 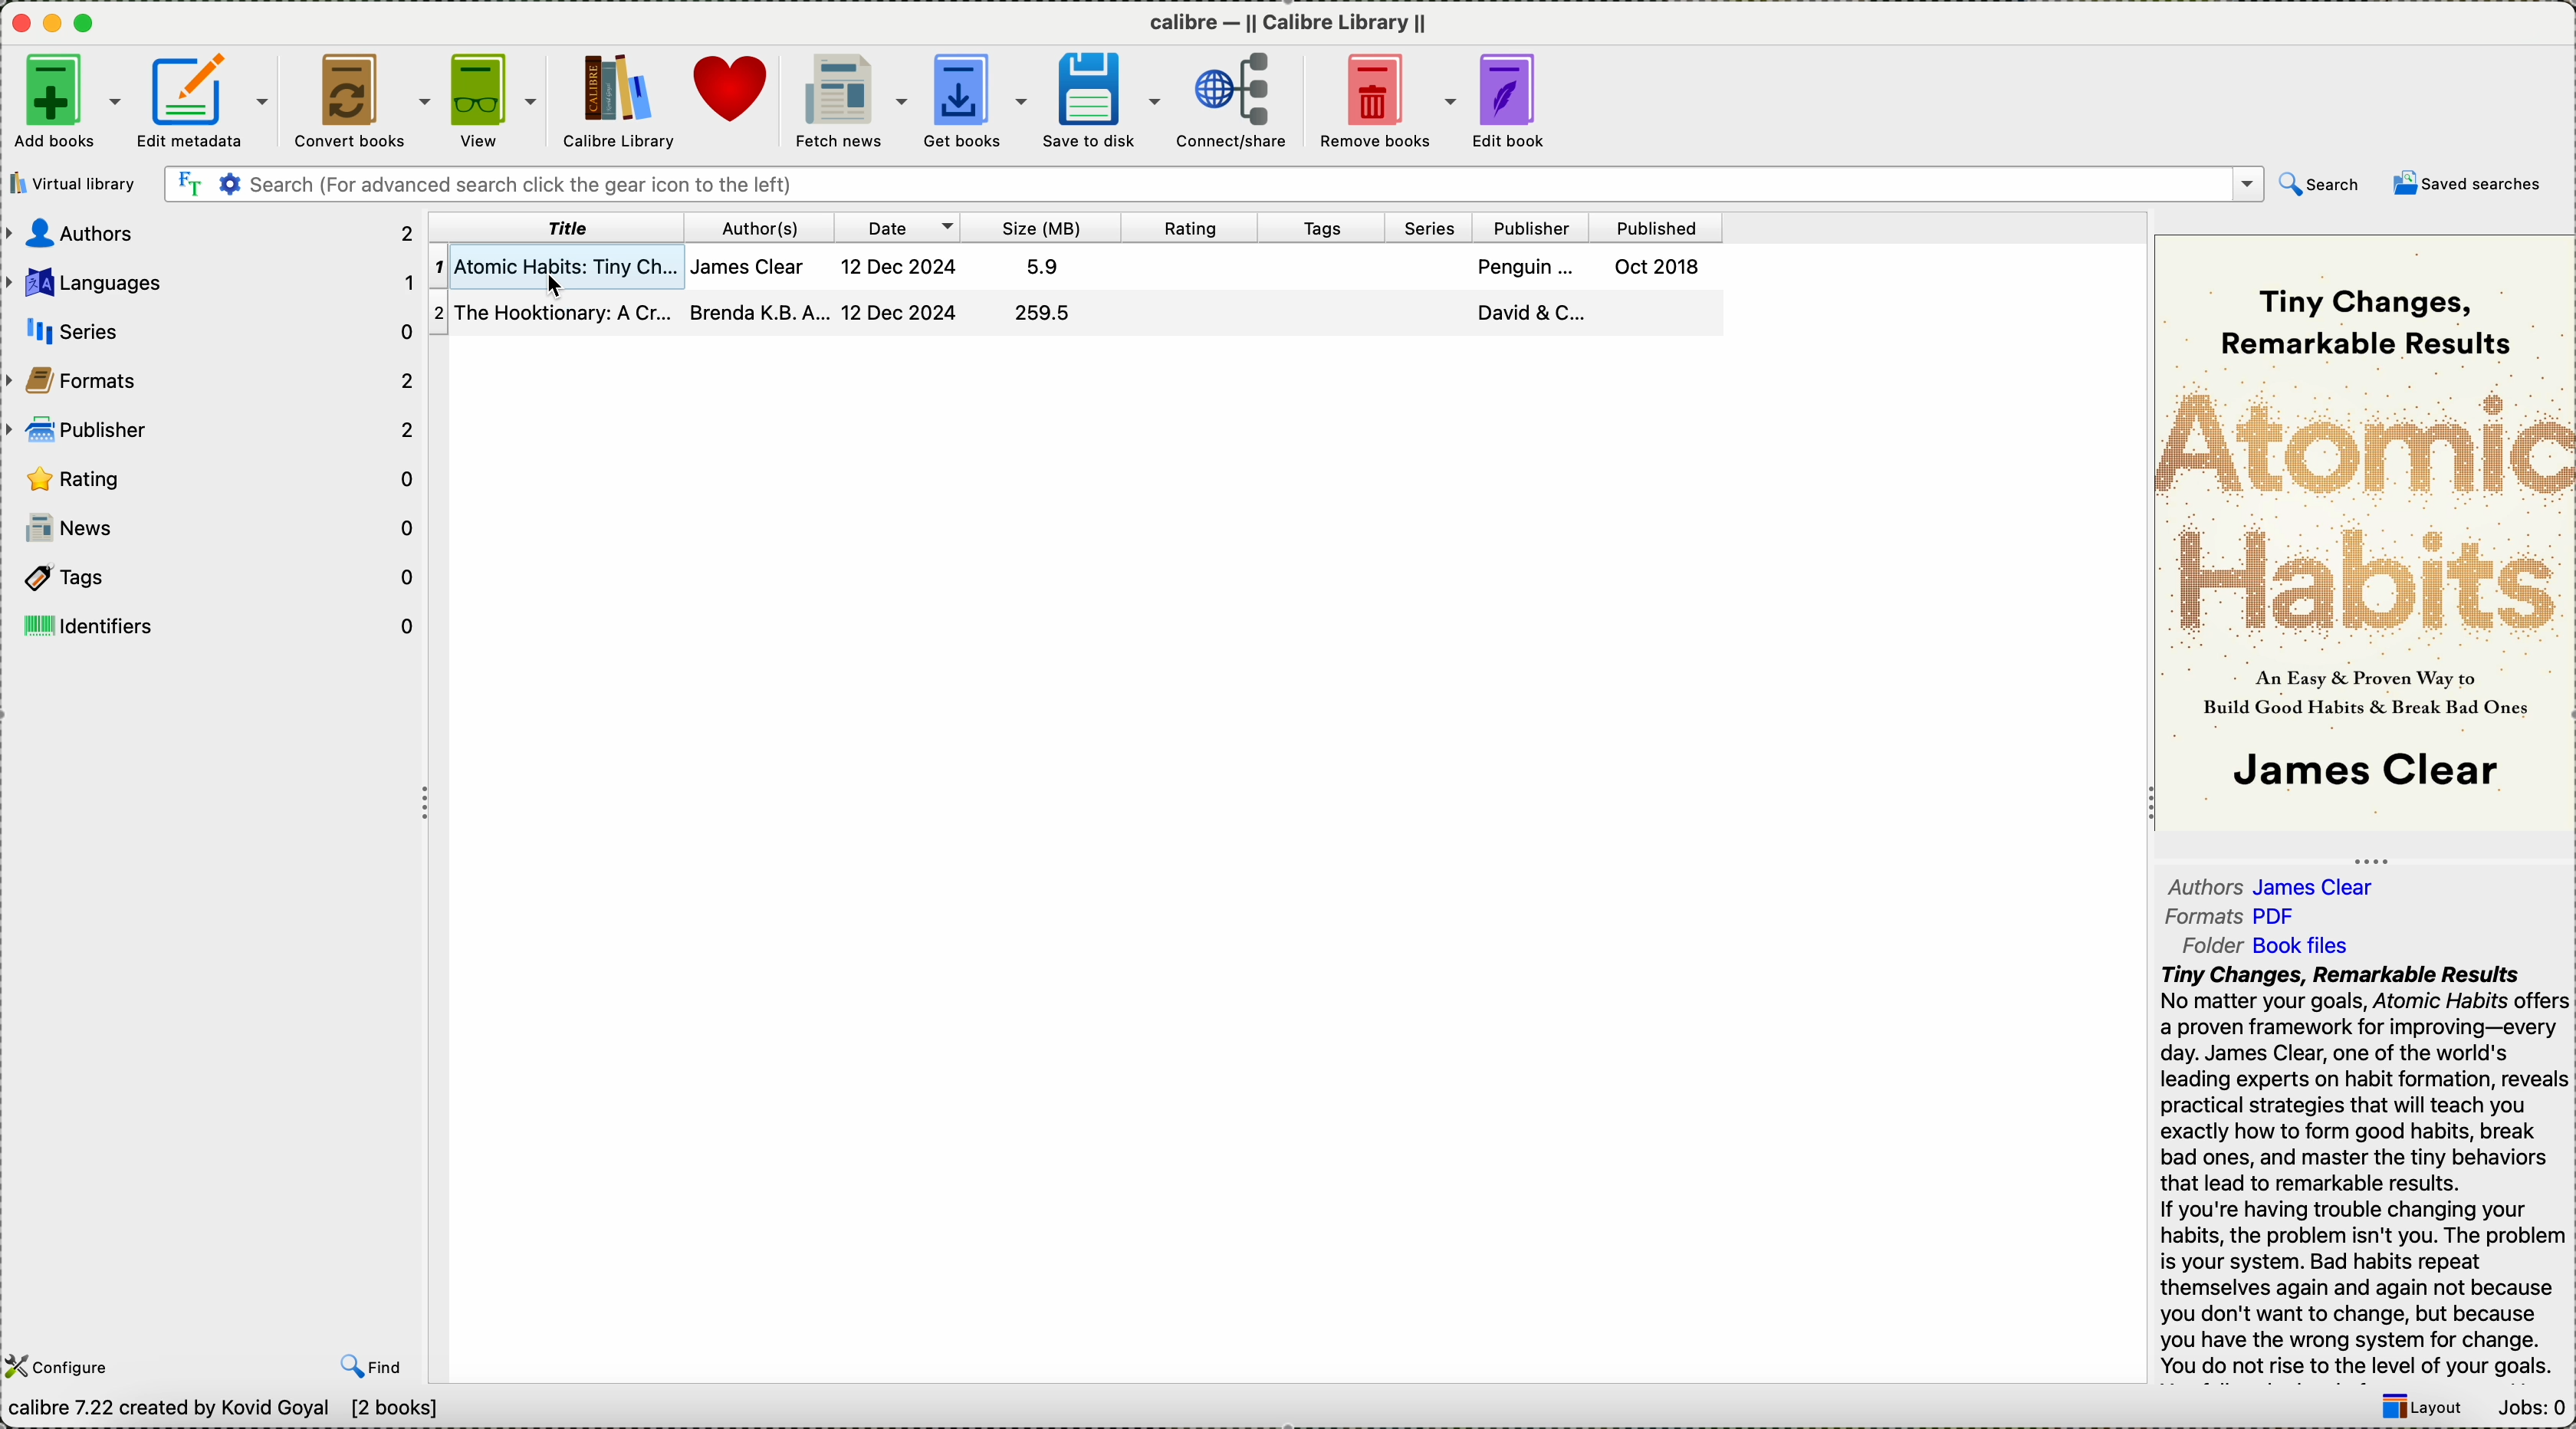 I want to click on languages, so click(x=211, y=281).